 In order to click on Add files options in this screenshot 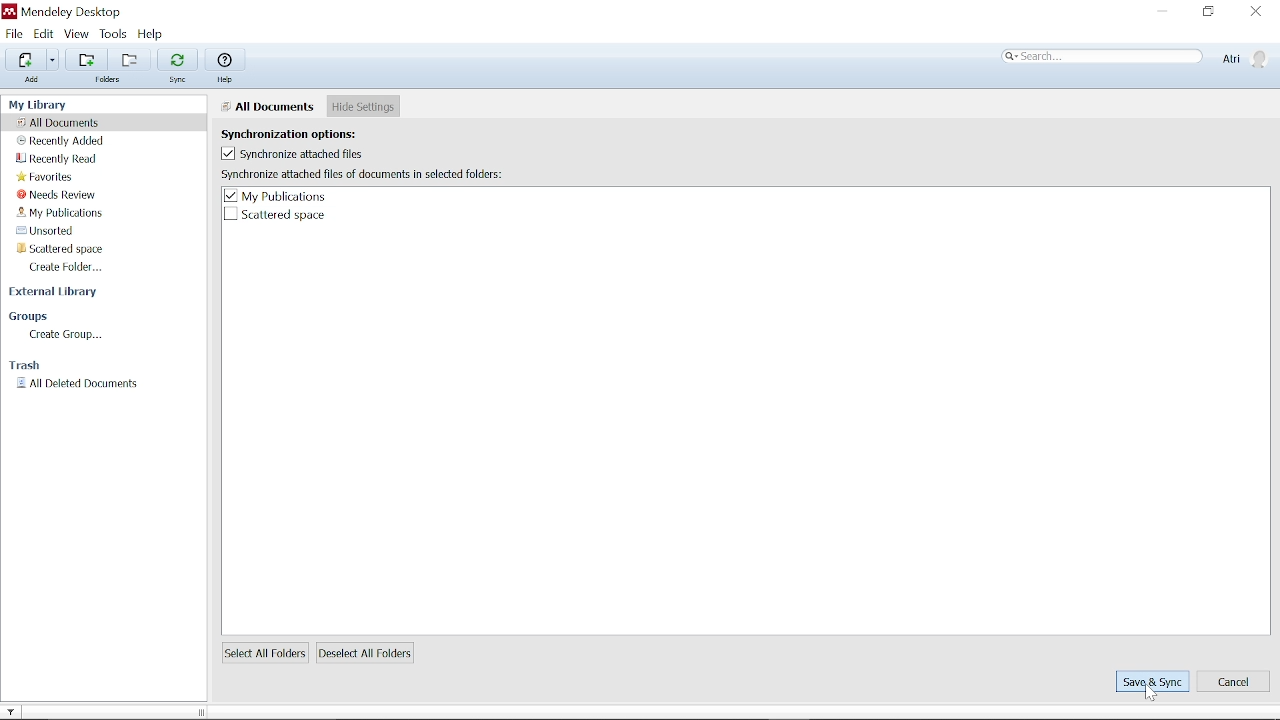, I will do `click(53, 62)`.